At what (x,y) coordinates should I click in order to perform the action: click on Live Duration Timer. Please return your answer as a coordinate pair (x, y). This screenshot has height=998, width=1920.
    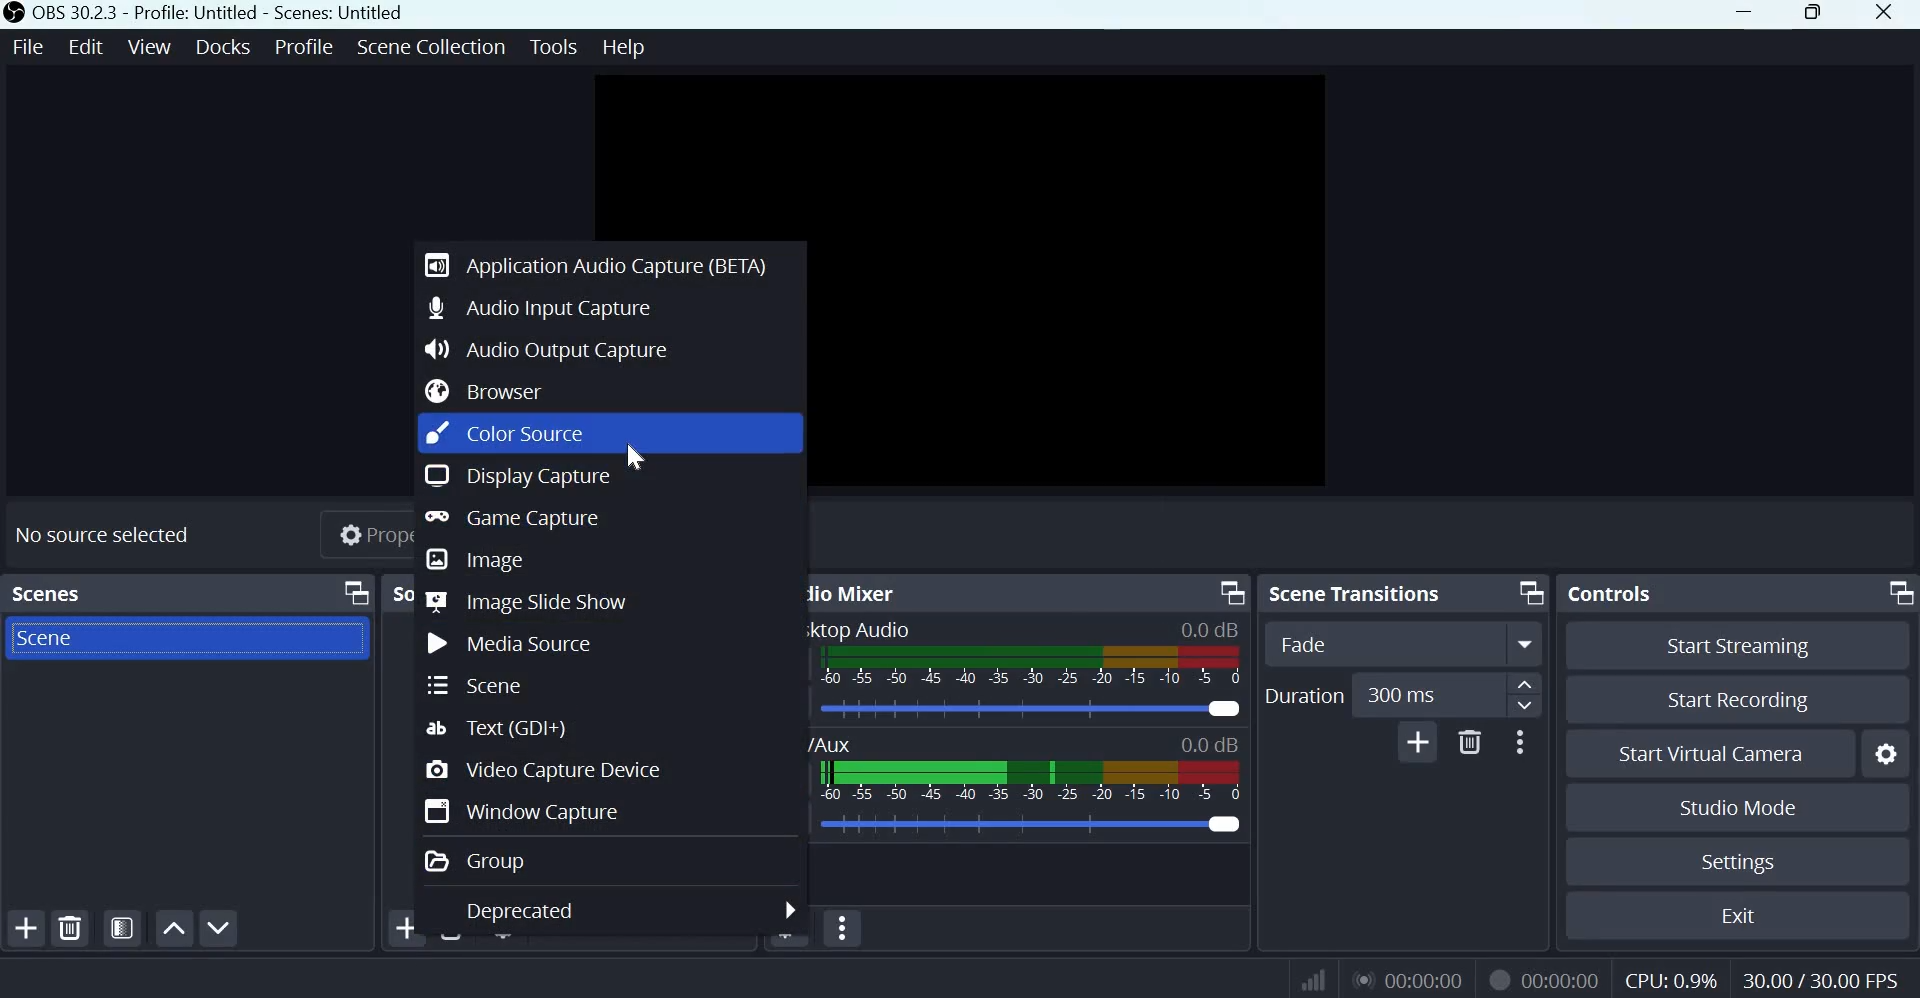
    Looking at the image, I should click on (1498, 978).